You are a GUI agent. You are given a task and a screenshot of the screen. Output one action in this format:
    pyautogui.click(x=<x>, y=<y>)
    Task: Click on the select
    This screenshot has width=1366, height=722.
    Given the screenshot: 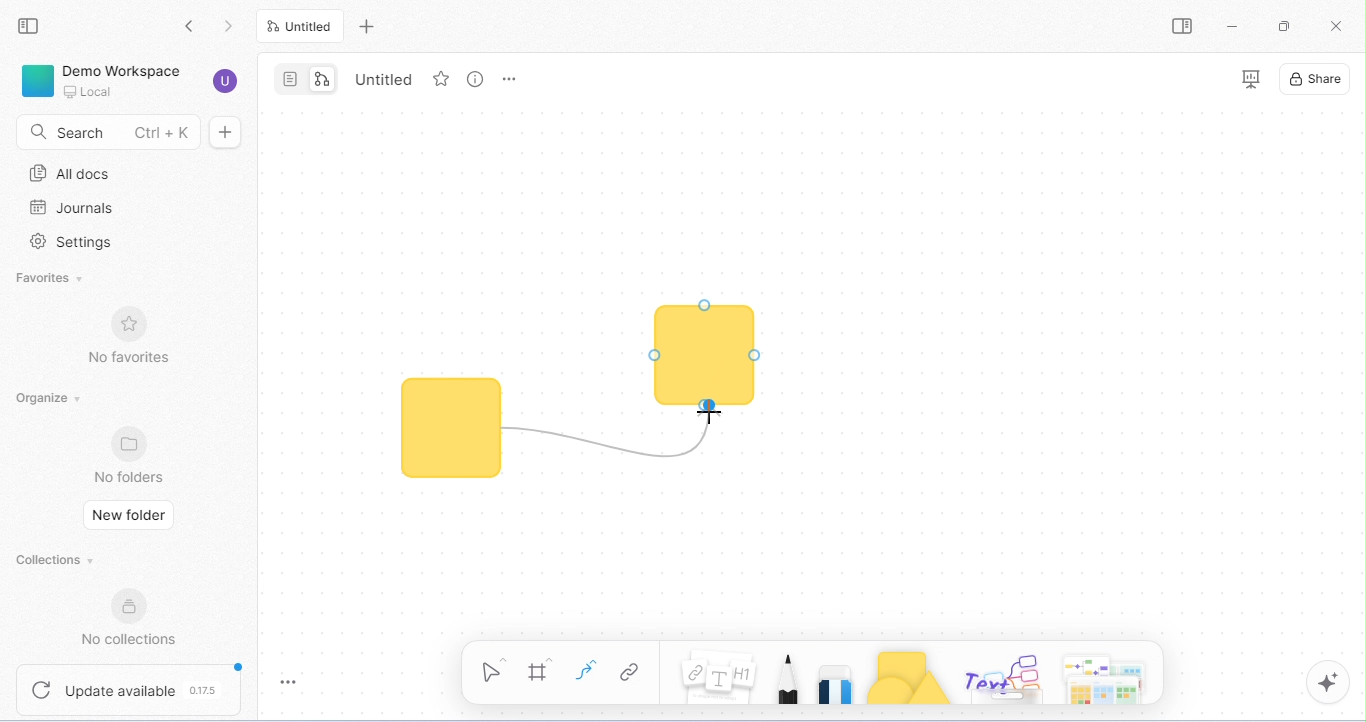 What is the action you would take?
    pyautogui.click(x=496, y=669)
    